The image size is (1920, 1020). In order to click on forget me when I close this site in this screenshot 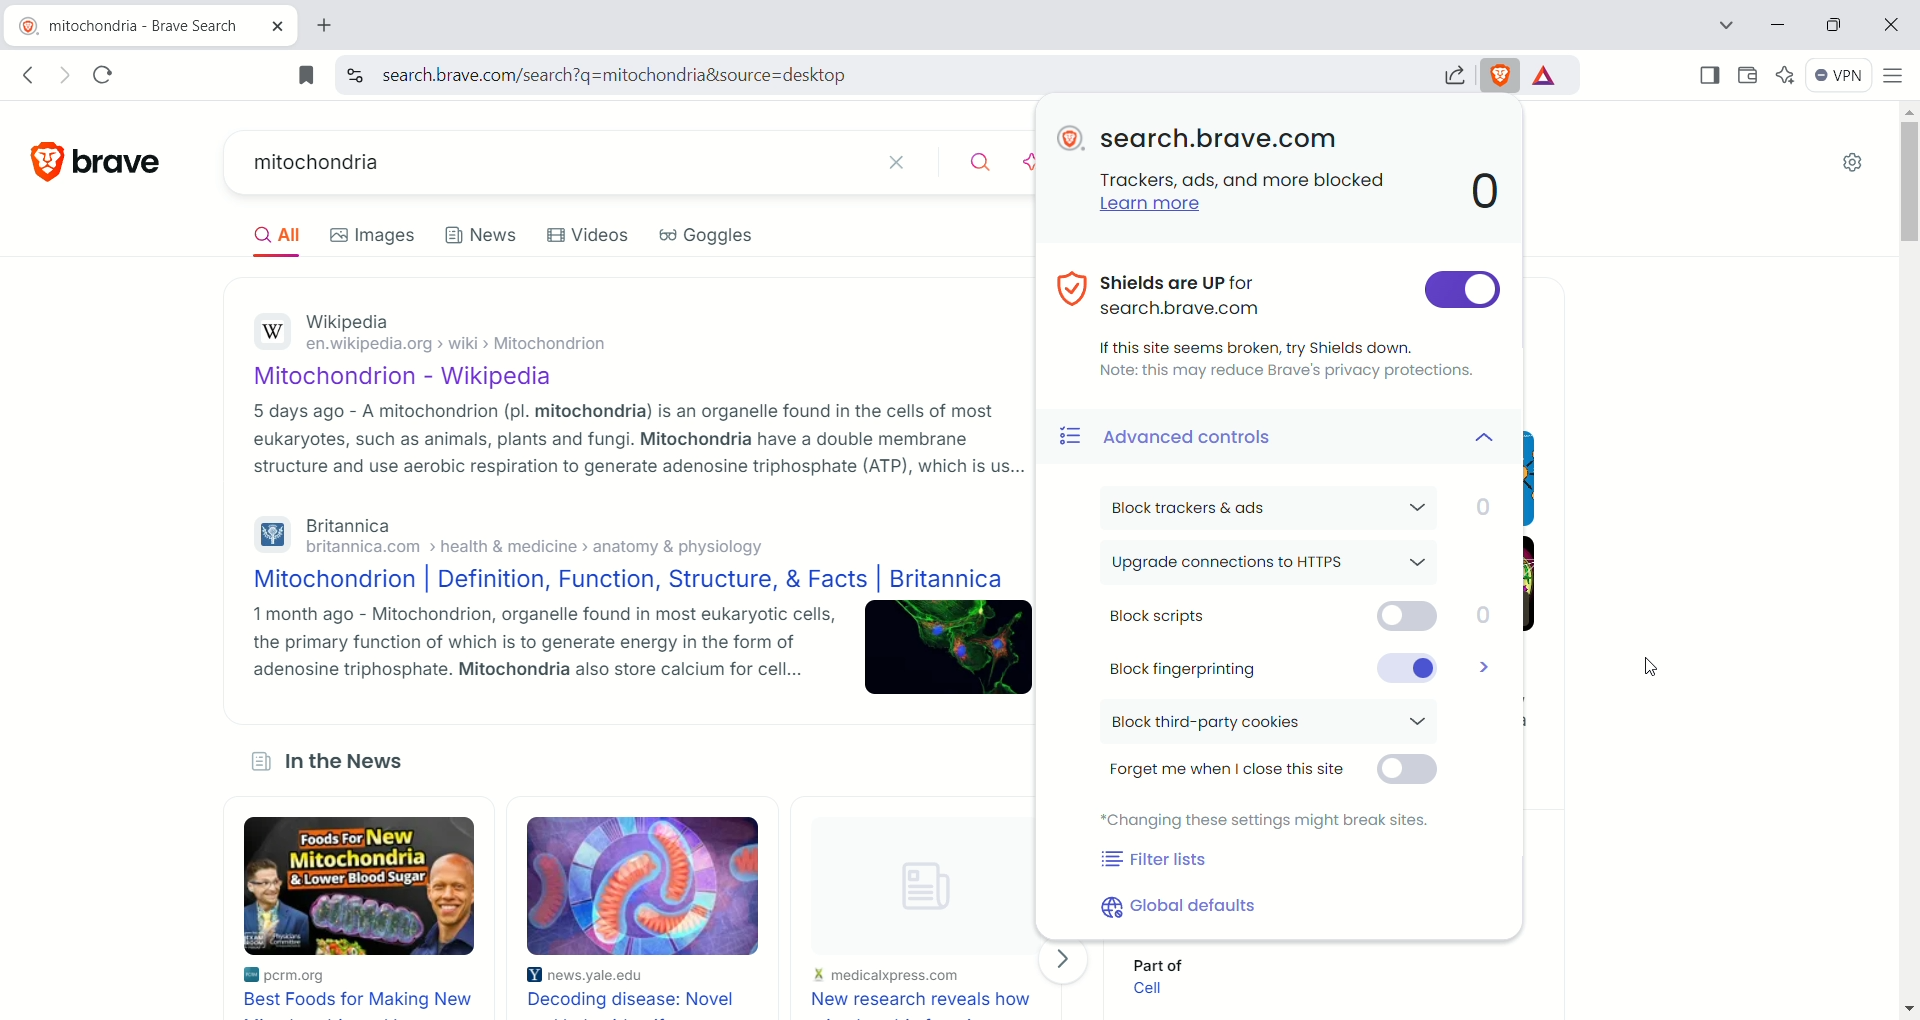, I will do `click(1276, 773)`.